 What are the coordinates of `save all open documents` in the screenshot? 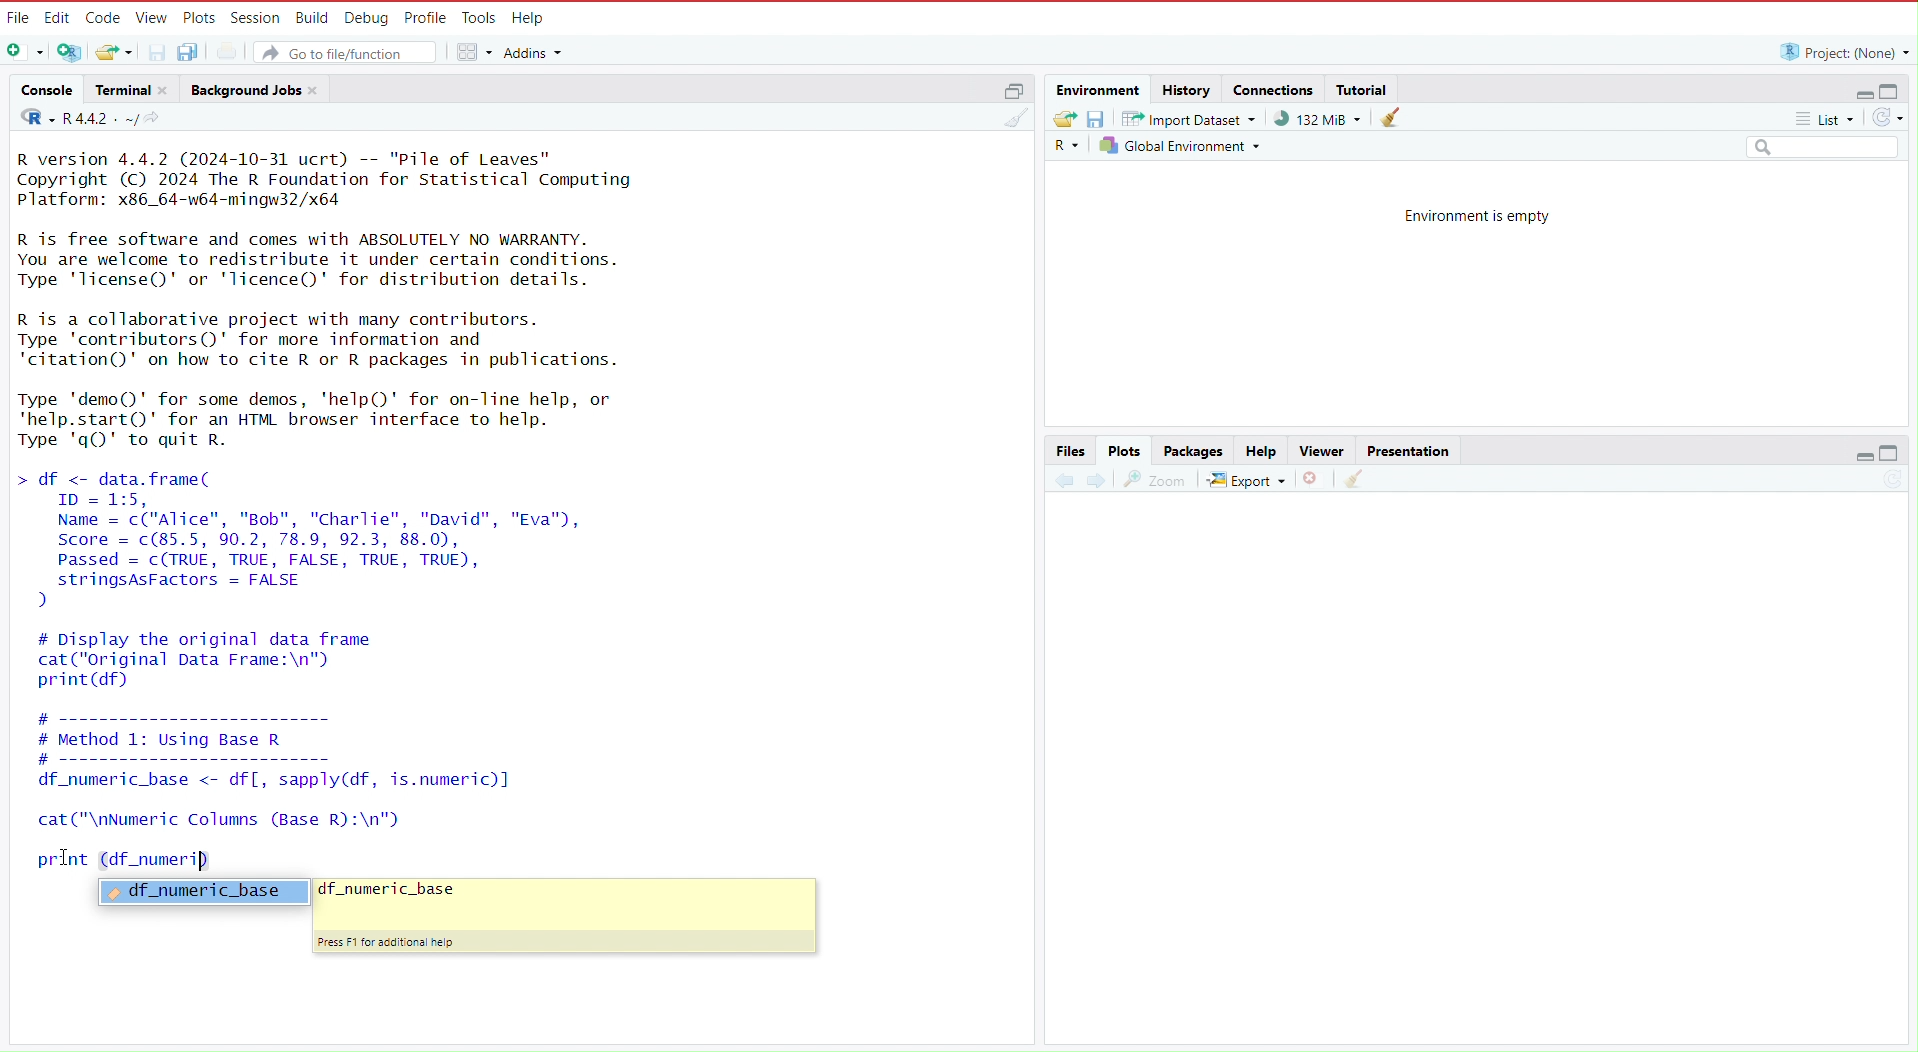 It's located at (190, 52).